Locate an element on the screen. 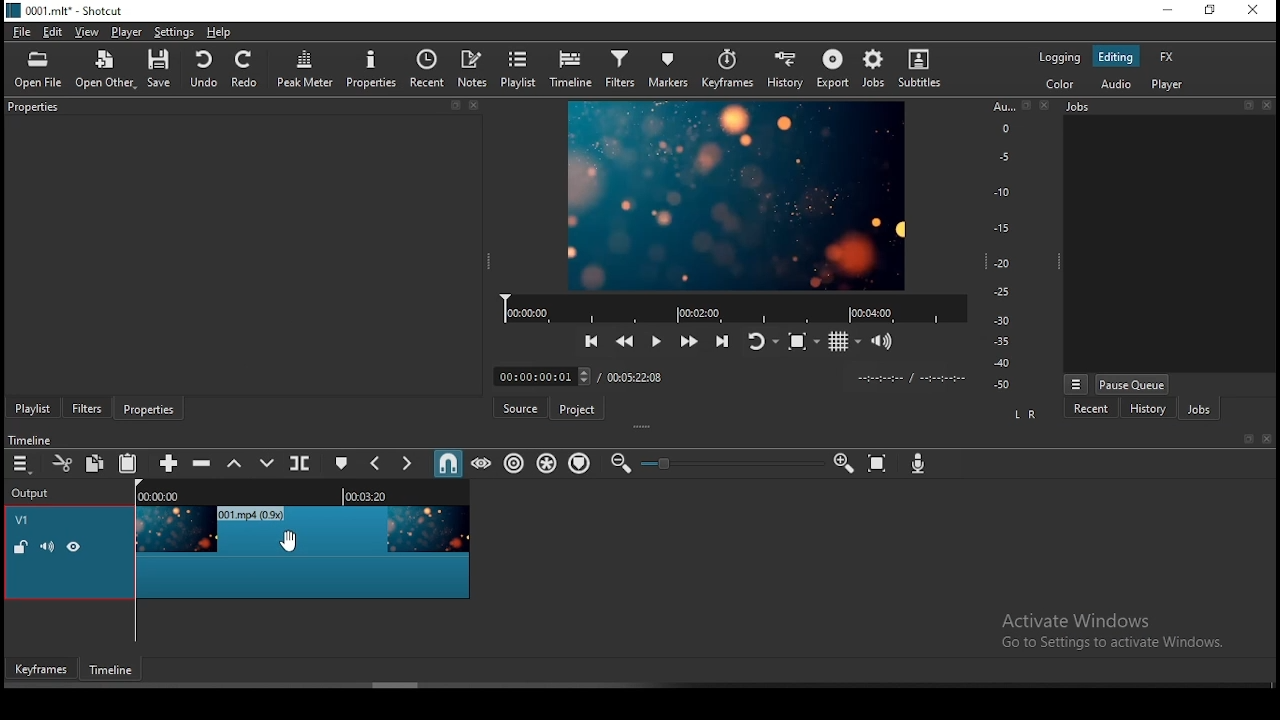 The height and width of the screenshot is (720, 1280). toggle zoom is located at coordinates (799, 342).